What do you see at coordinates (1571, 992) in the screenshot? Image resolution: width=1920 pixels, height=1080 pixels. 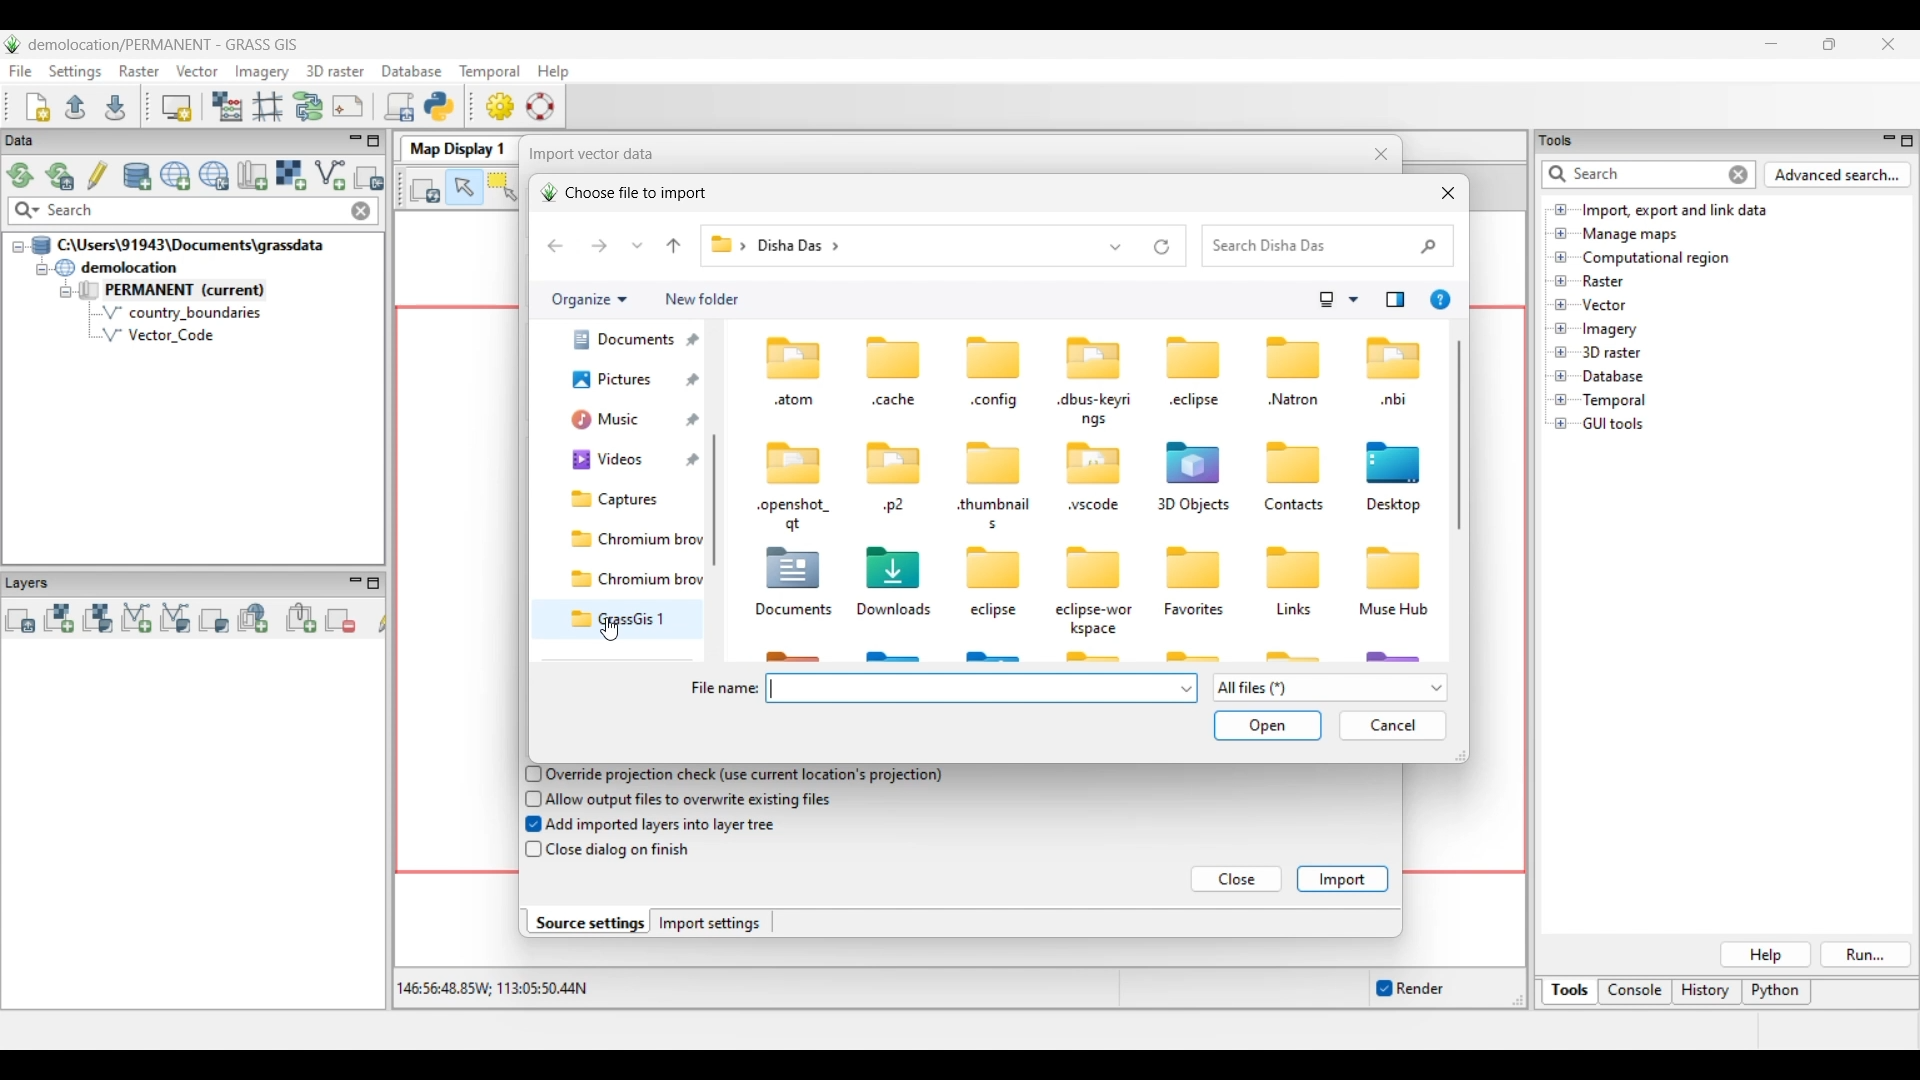 I see `Tools, current selection` at bounding box center [1571, 992].